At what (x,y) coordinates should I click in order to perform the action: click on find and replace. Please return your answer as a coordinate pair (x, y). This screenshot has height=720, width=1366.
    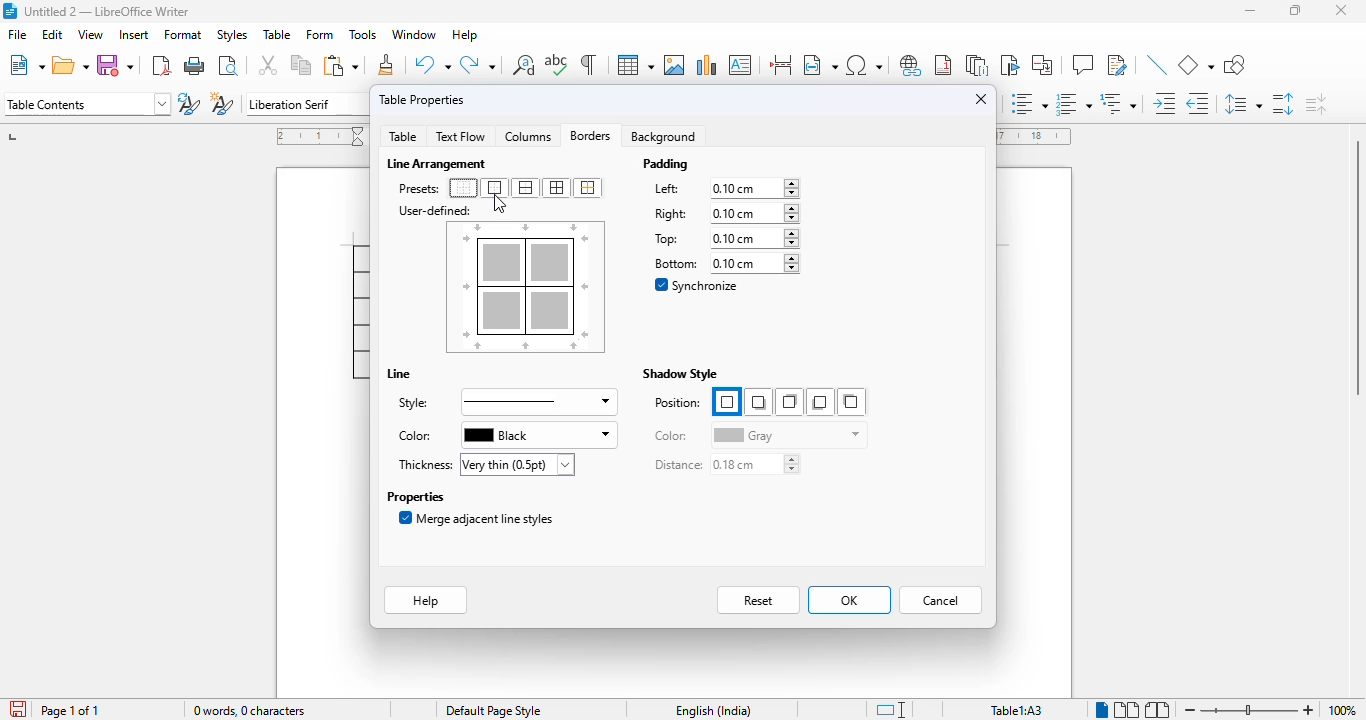
    Looking at the image, I should click on (524, 64).